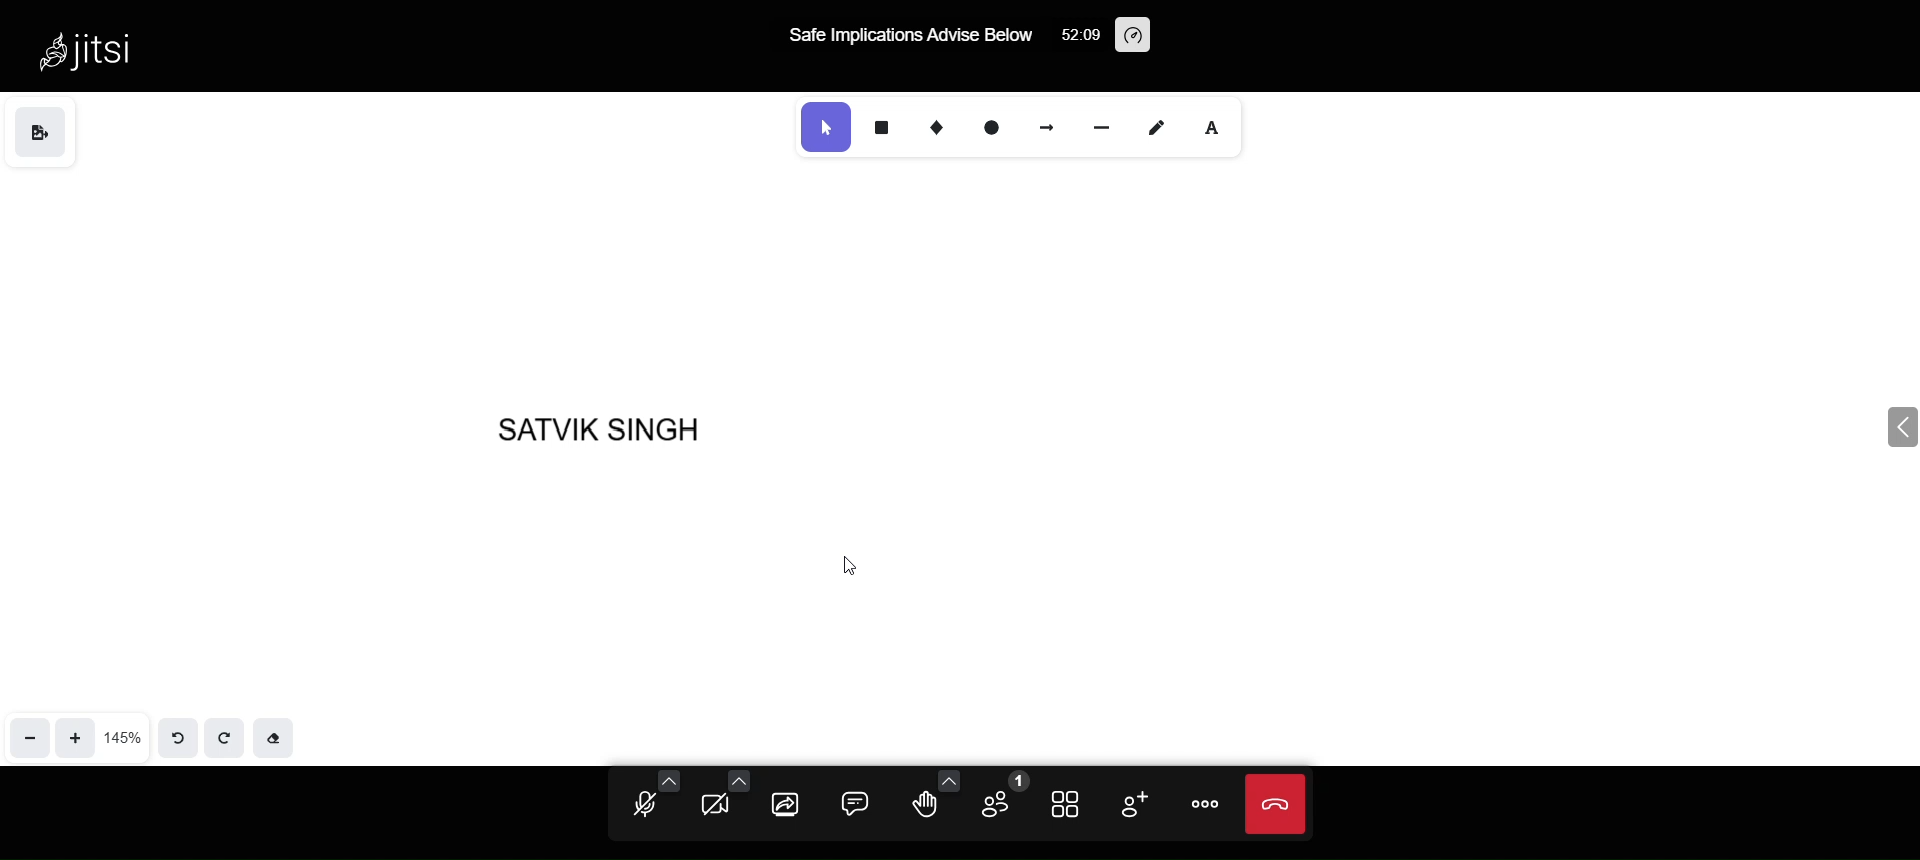 Image resolution: width=1920 pixels, height=860 pixels. I want to click on ellipse, so click(995, 129).